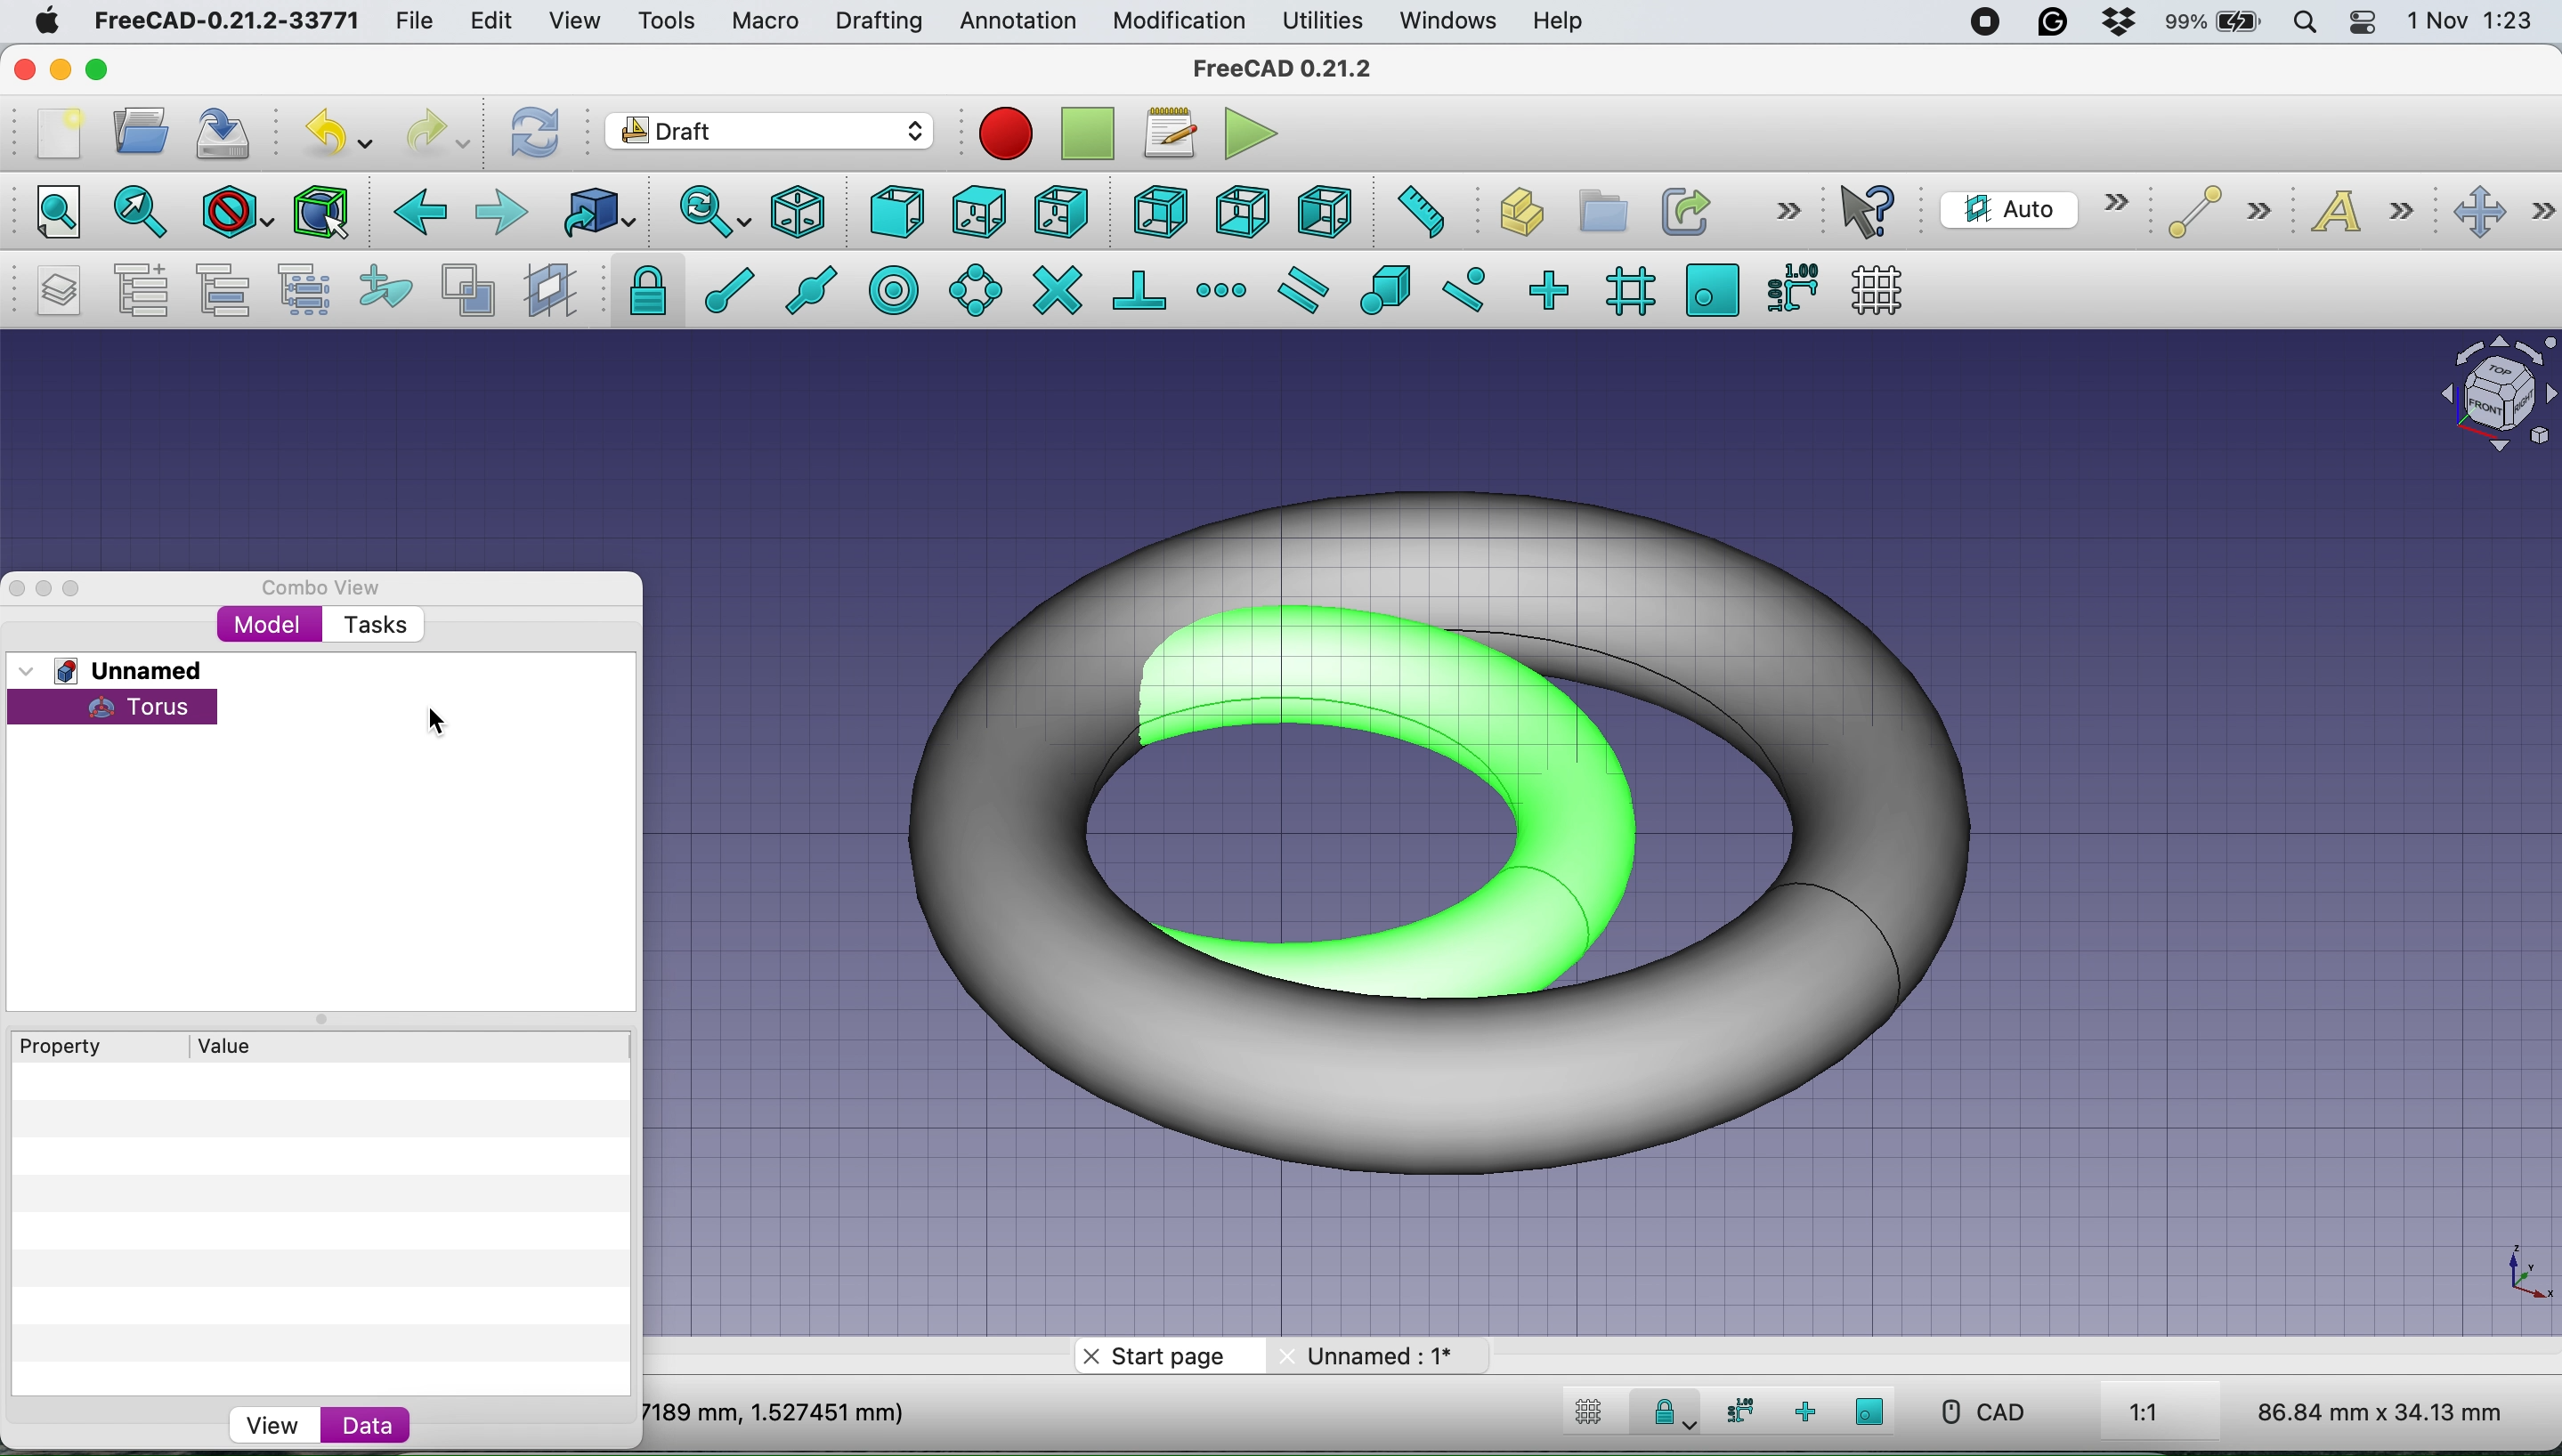  Describe the element at coordinates (1784, 211) in the screenshot. I see `more options` at that location.